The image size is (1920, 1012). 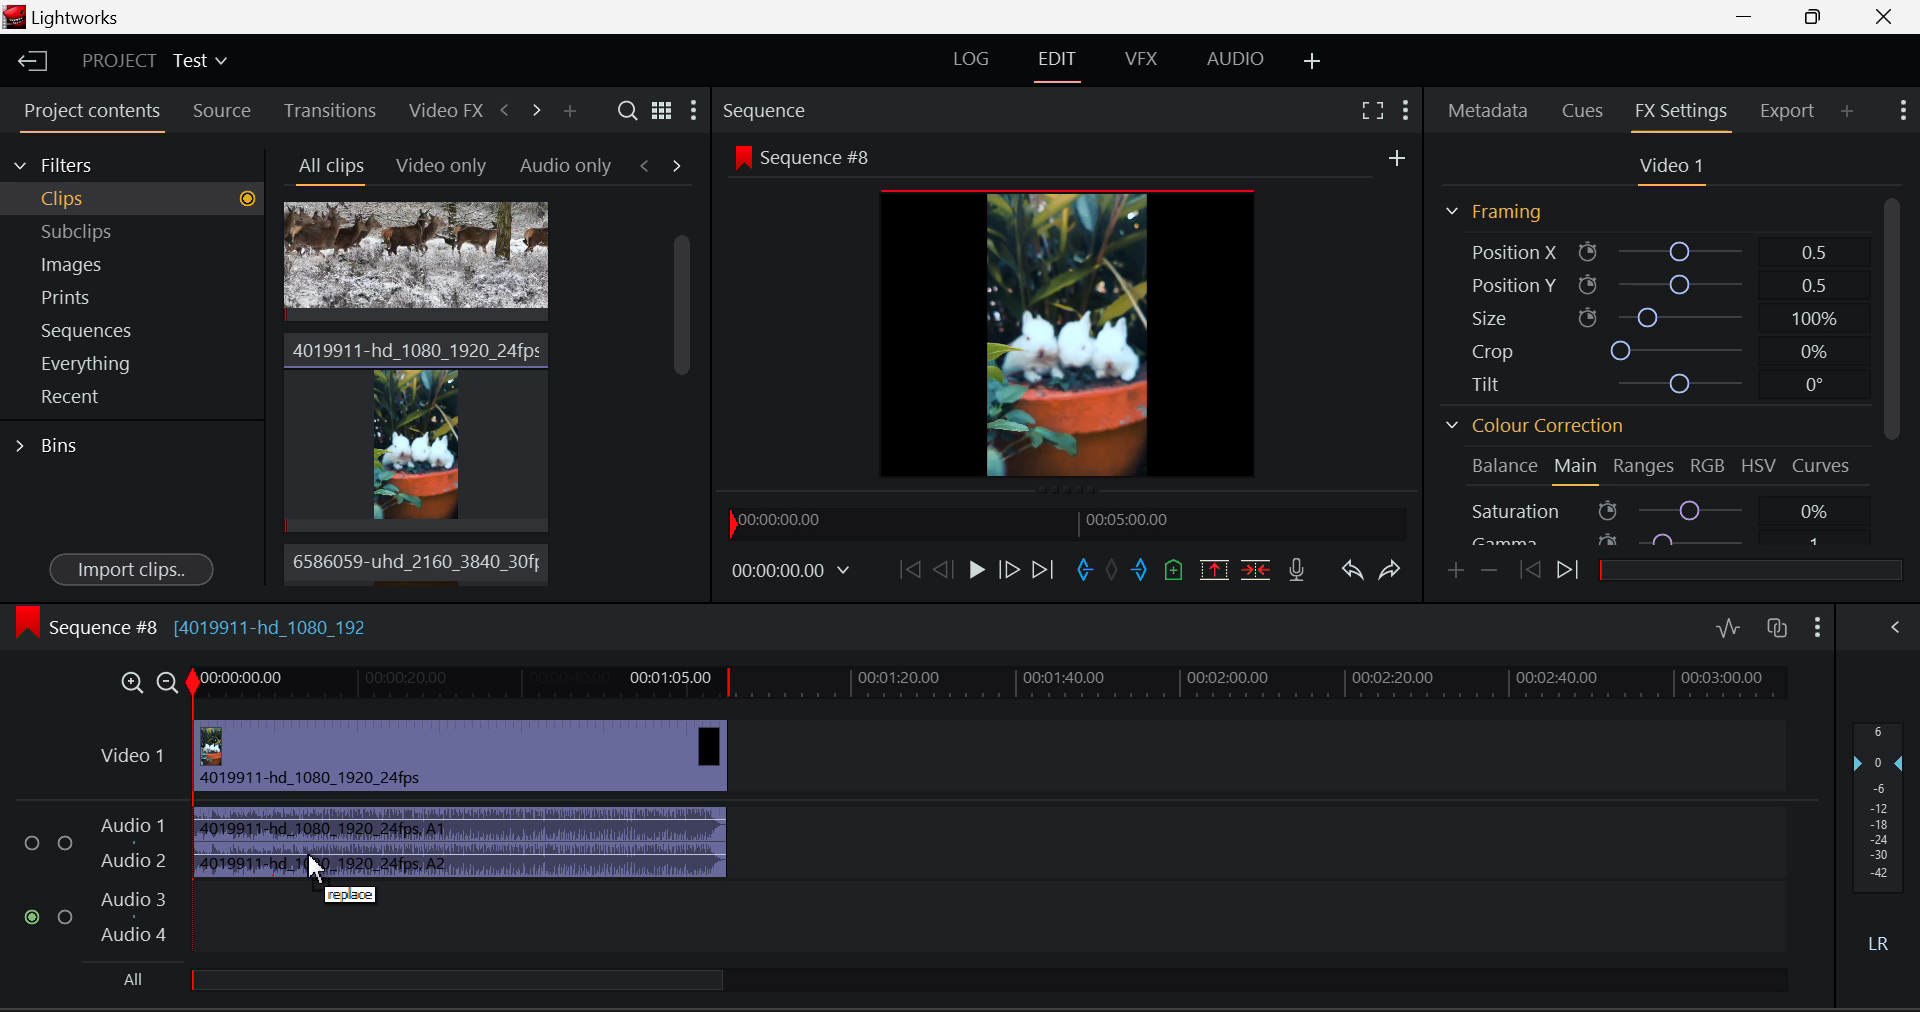 What do you see at coordinates (222, 113) in the screenshot?
I see `Source` at bounding box center [222, 113].